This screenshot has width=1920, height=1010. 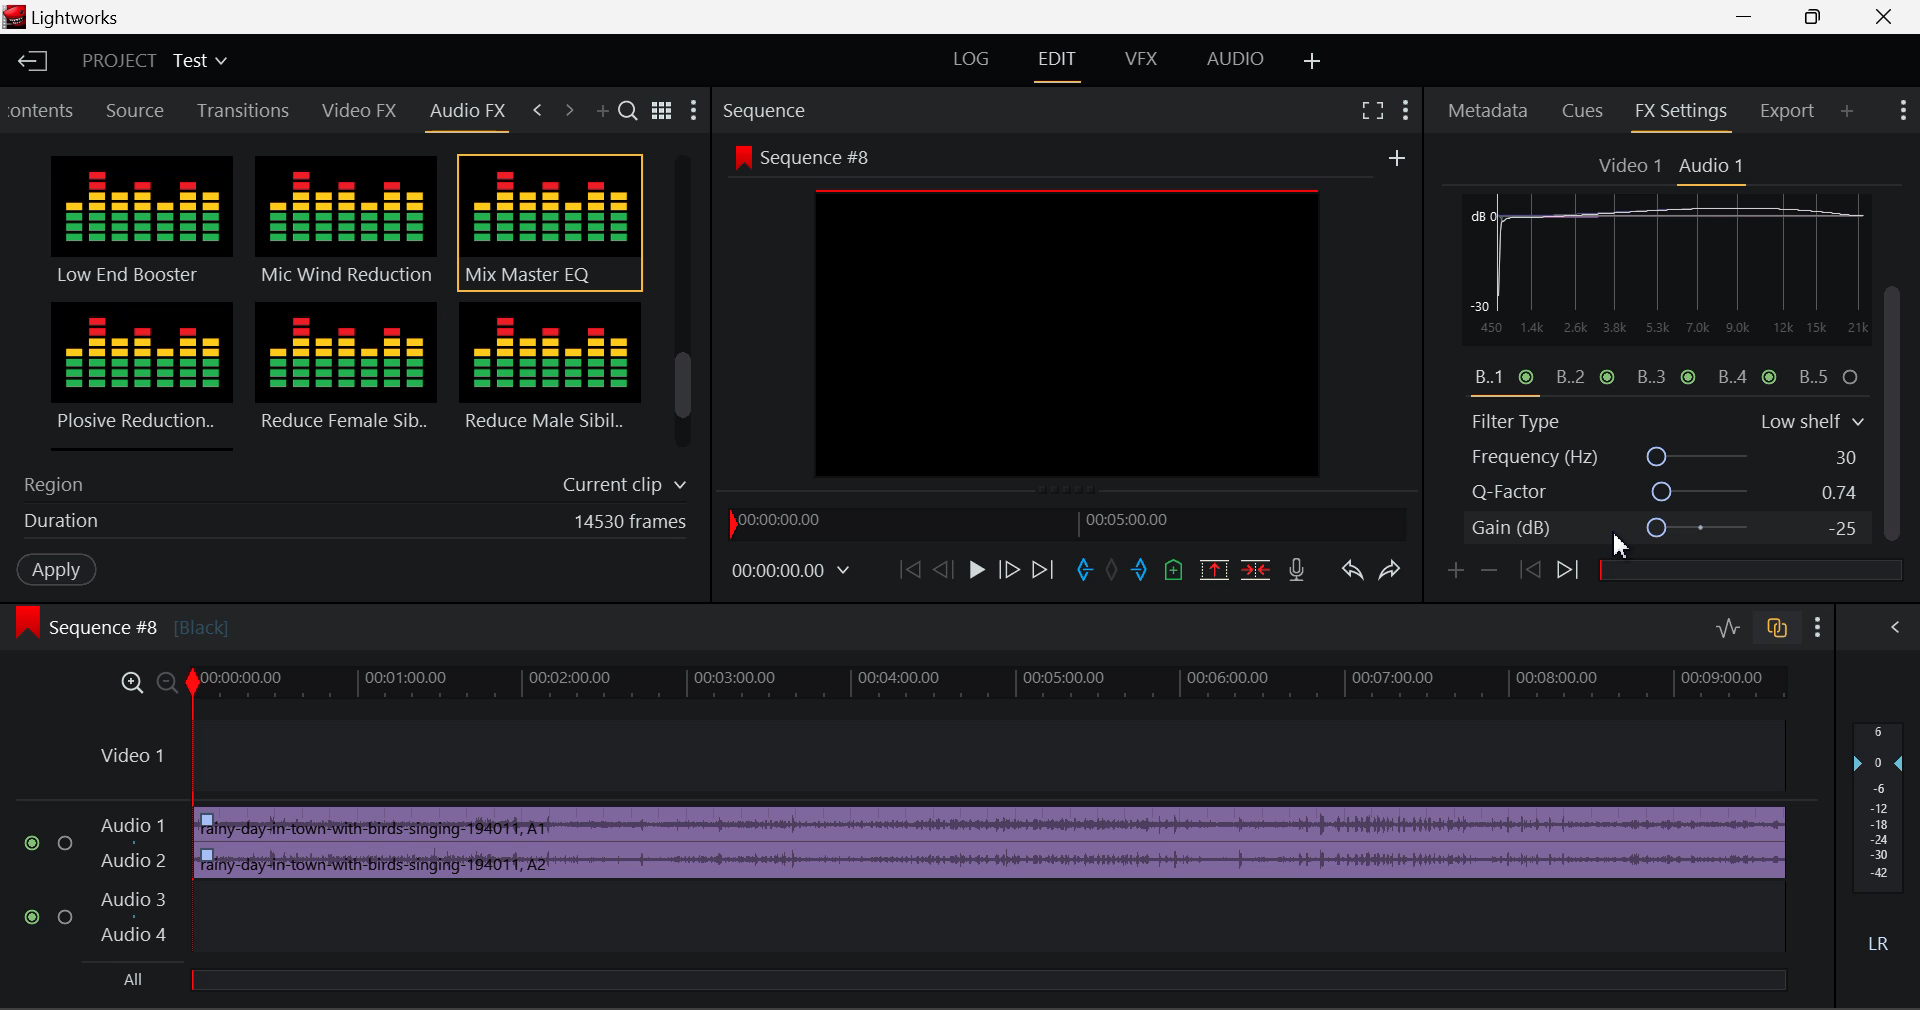 I want to click on Minimize, so click(x=1822, y=16).